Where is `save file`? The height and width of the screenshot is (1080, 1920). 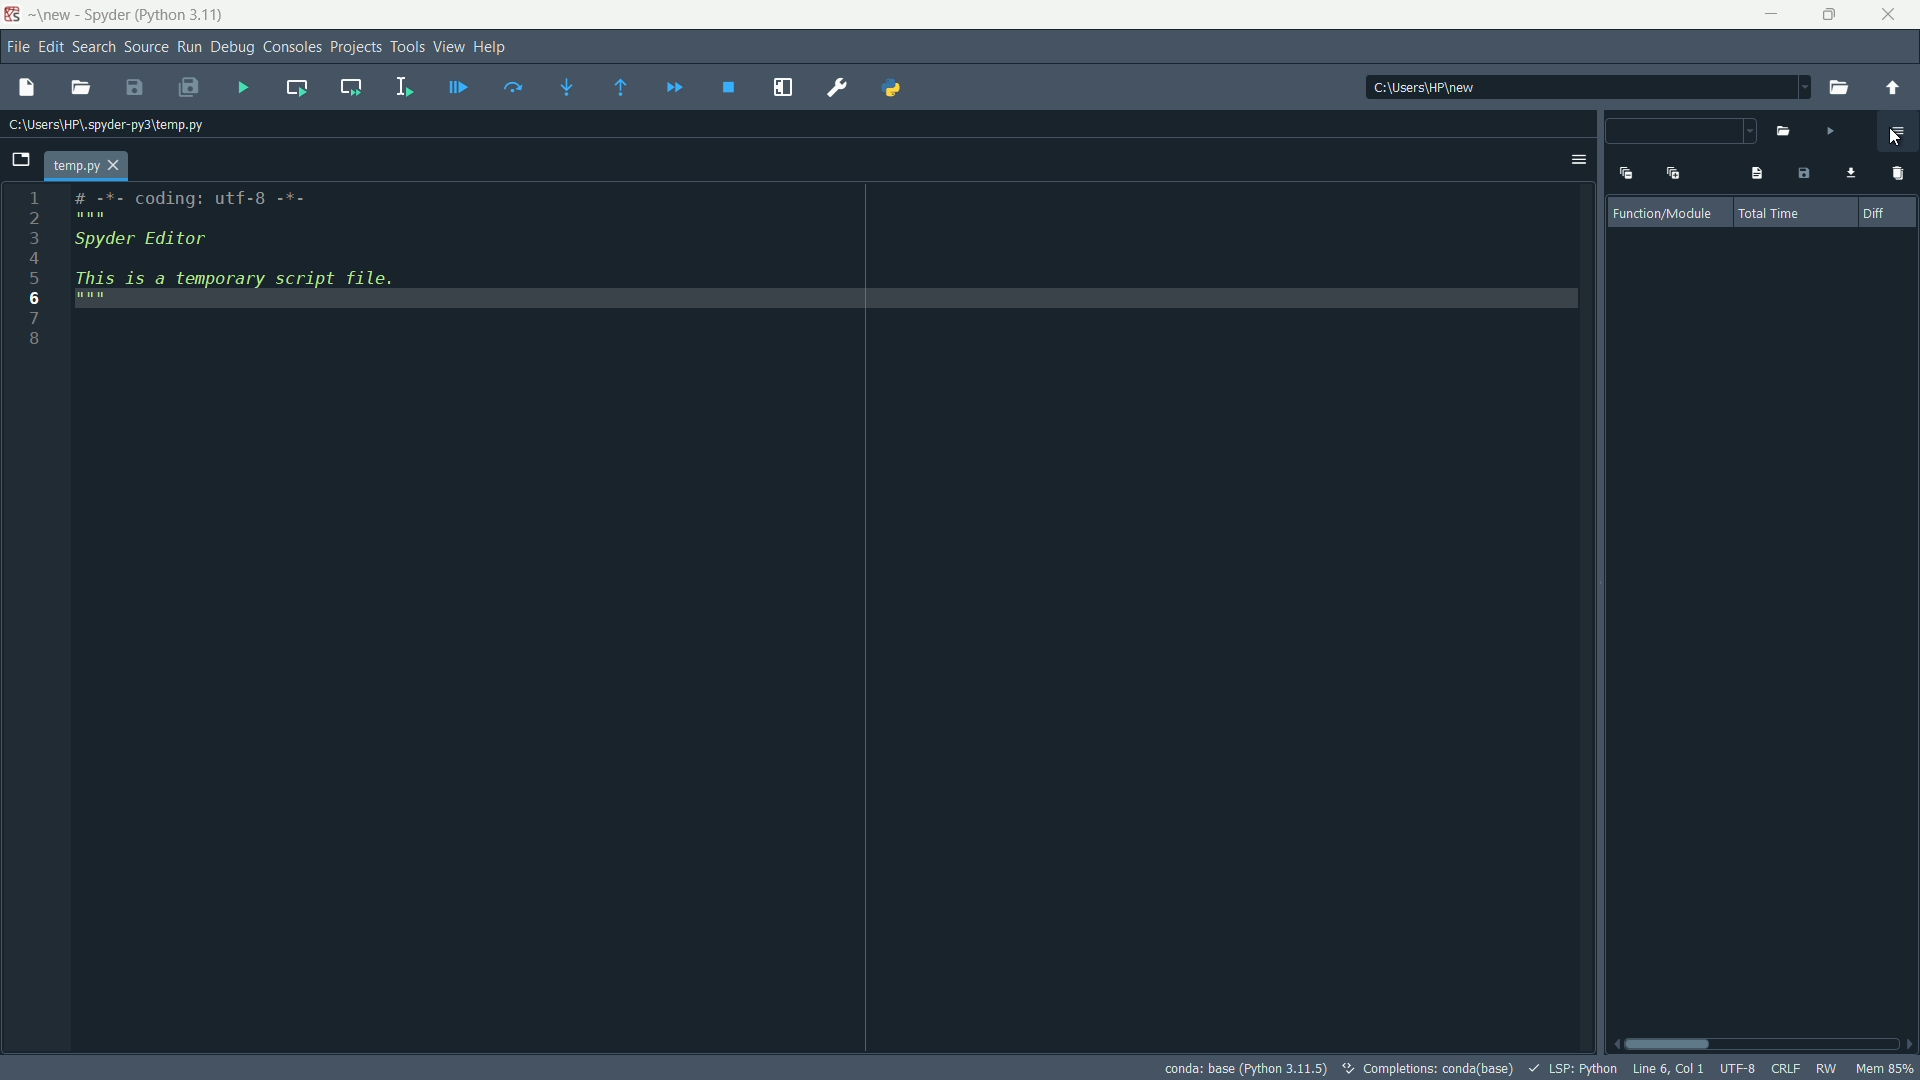
save file is located at coordinates (136, 88).